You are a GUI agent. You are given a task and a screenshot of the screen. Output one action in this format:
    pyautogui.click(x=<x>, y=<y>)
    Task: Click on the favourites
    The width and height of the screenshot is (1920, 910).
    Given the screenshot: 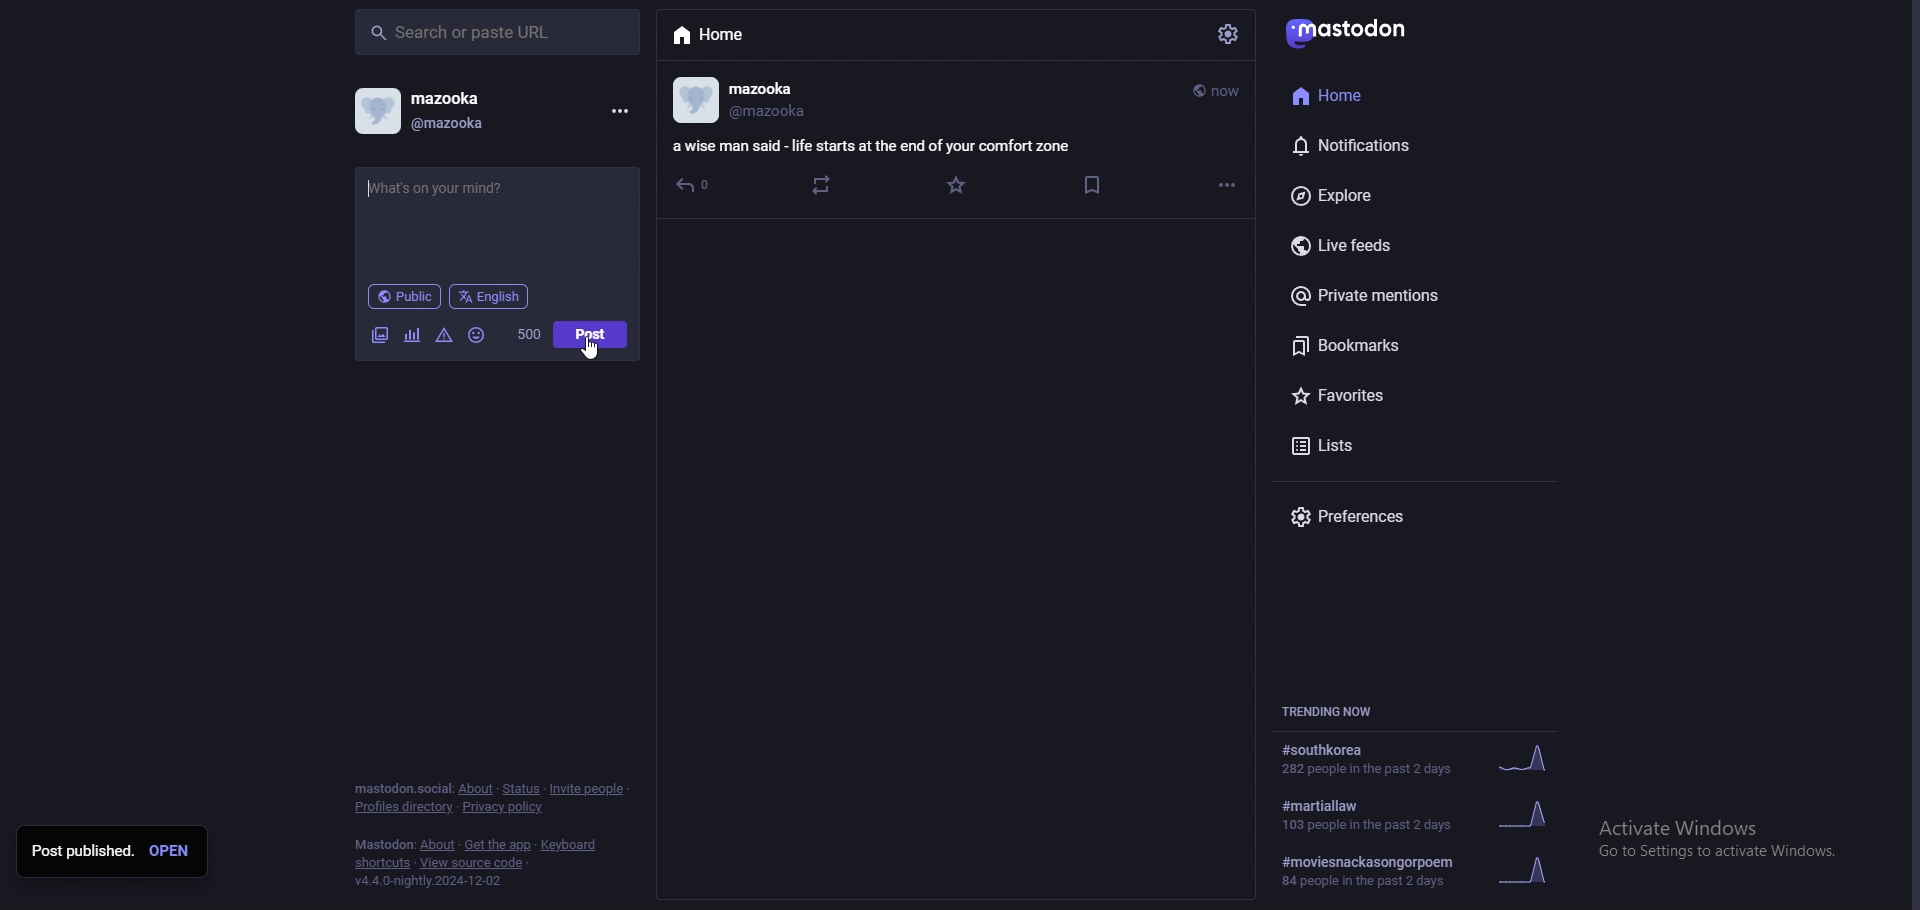 What is the action you would take?
    pyautogui.click(x=1398, y=396)
    